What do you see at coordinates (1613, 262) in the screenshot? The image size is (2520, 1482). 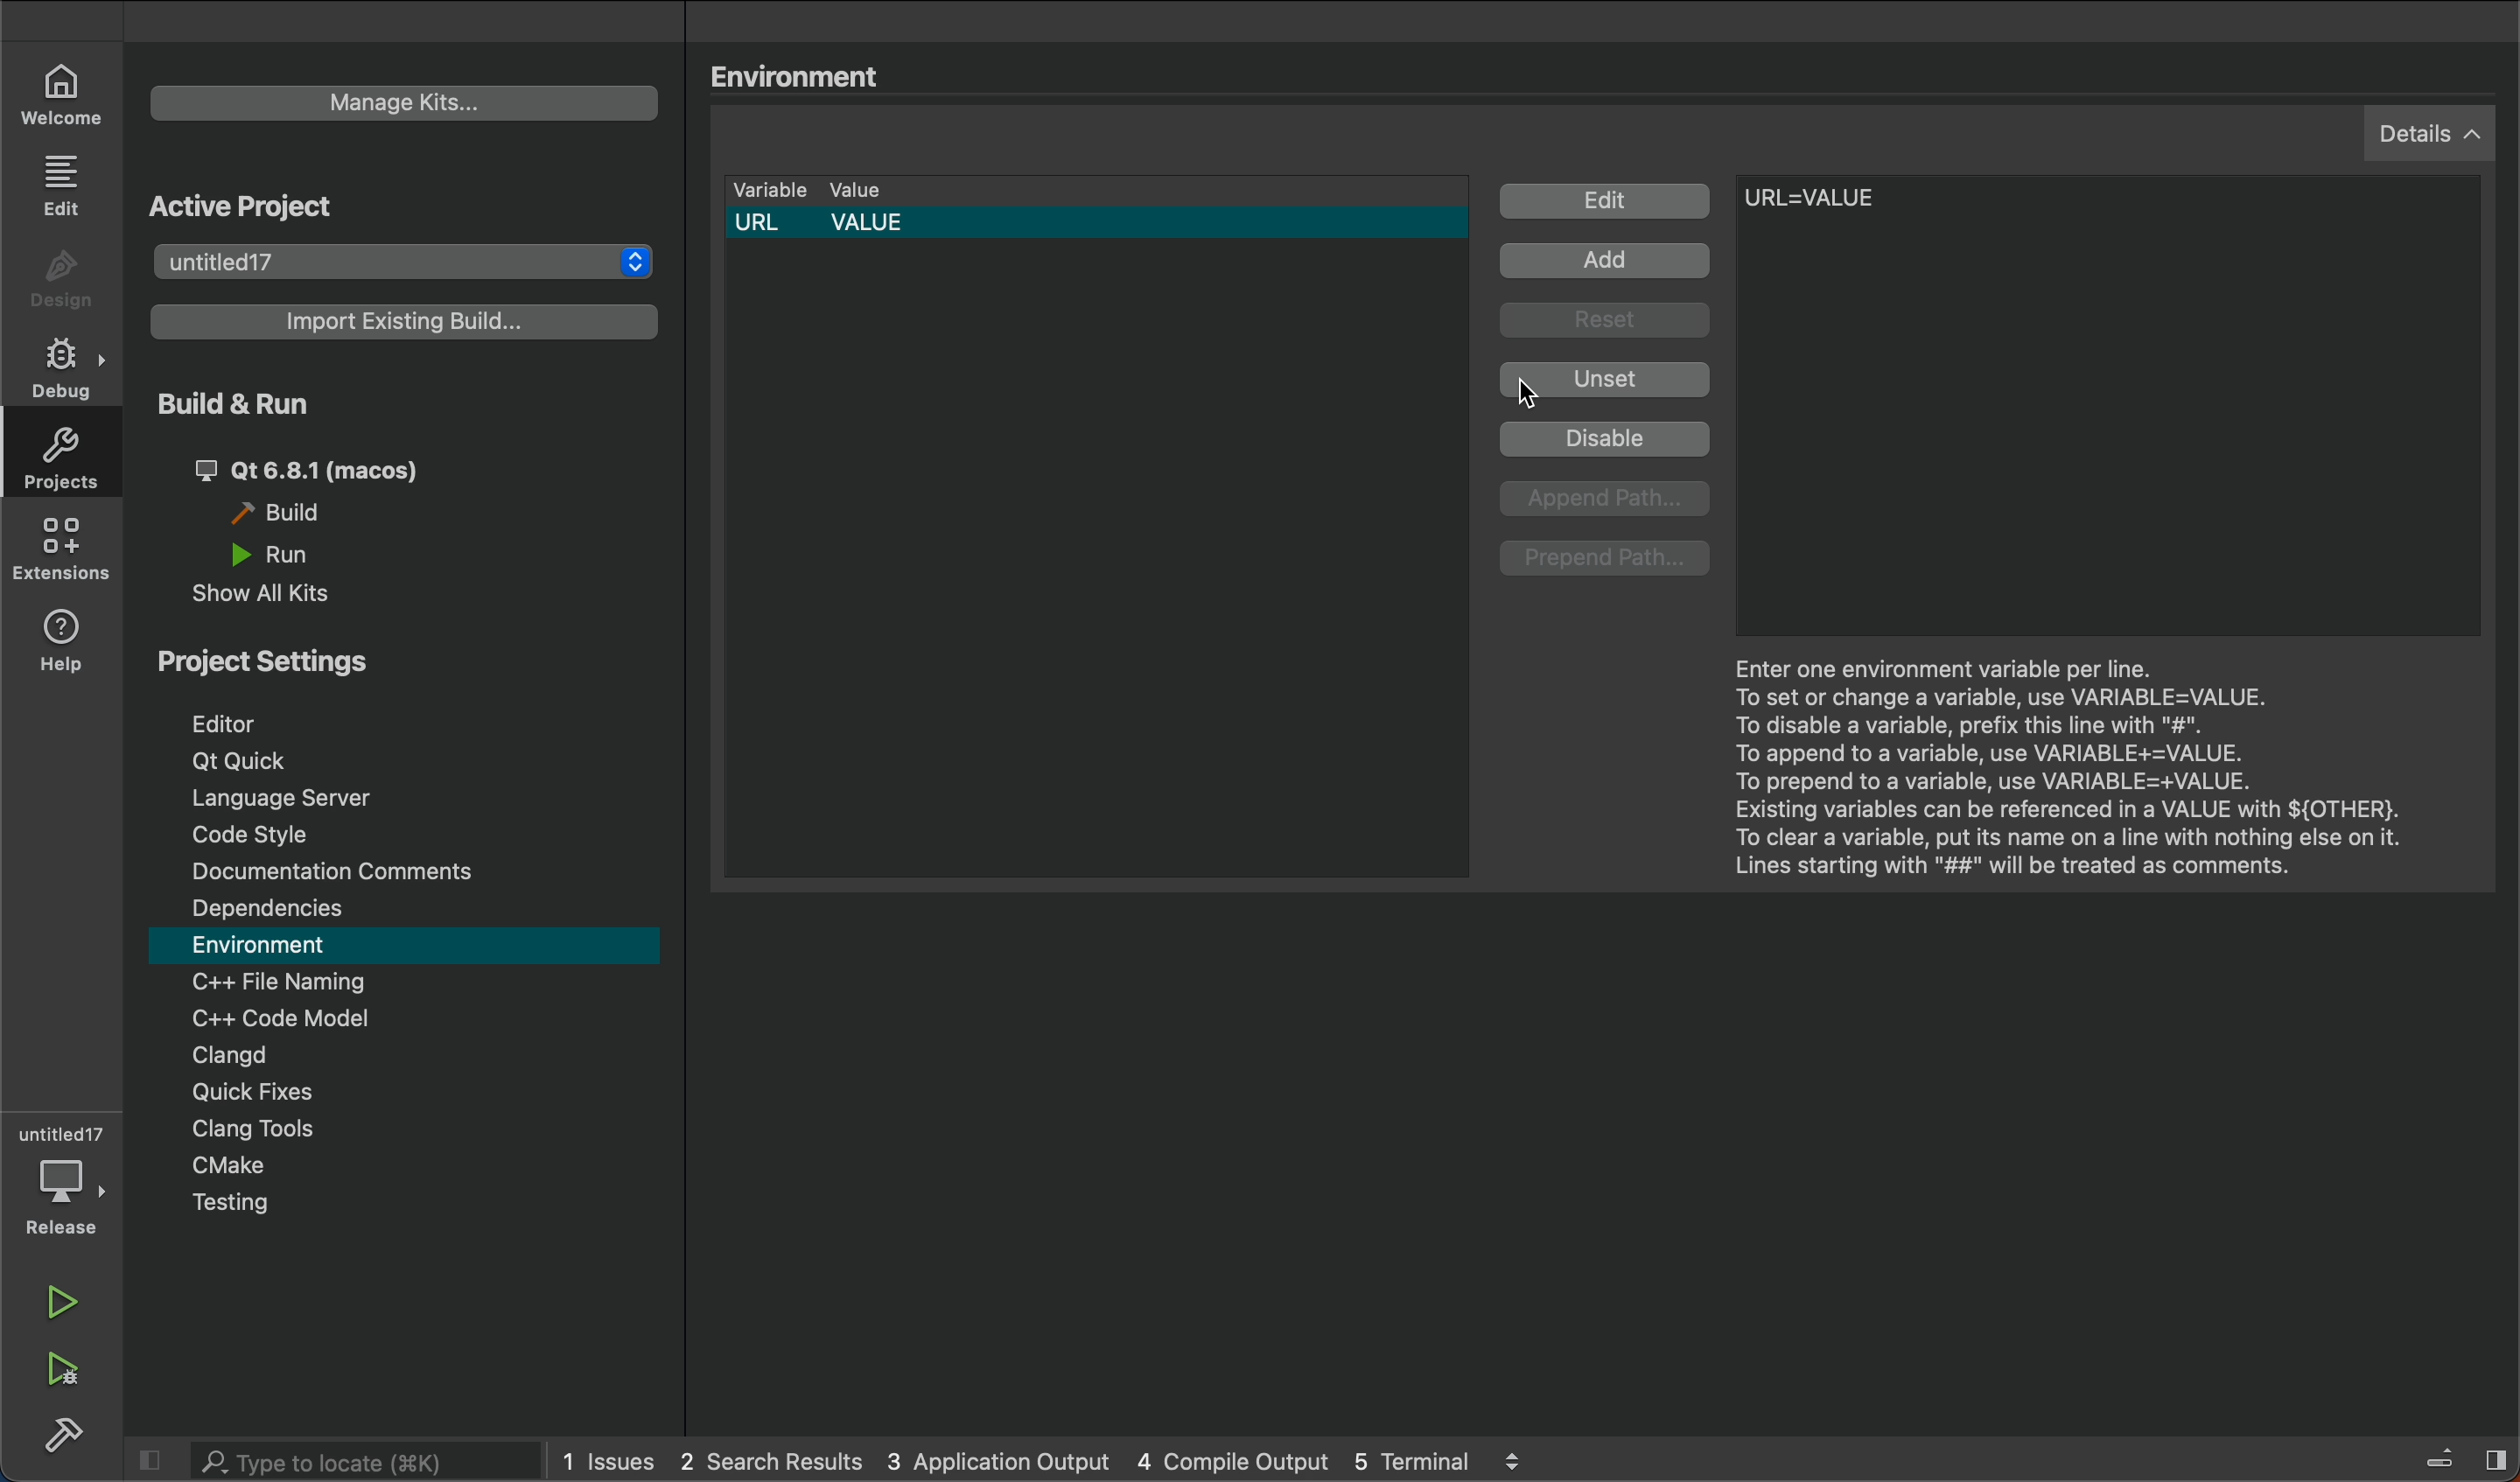 I see `add` at bounding box center [1613, 262].